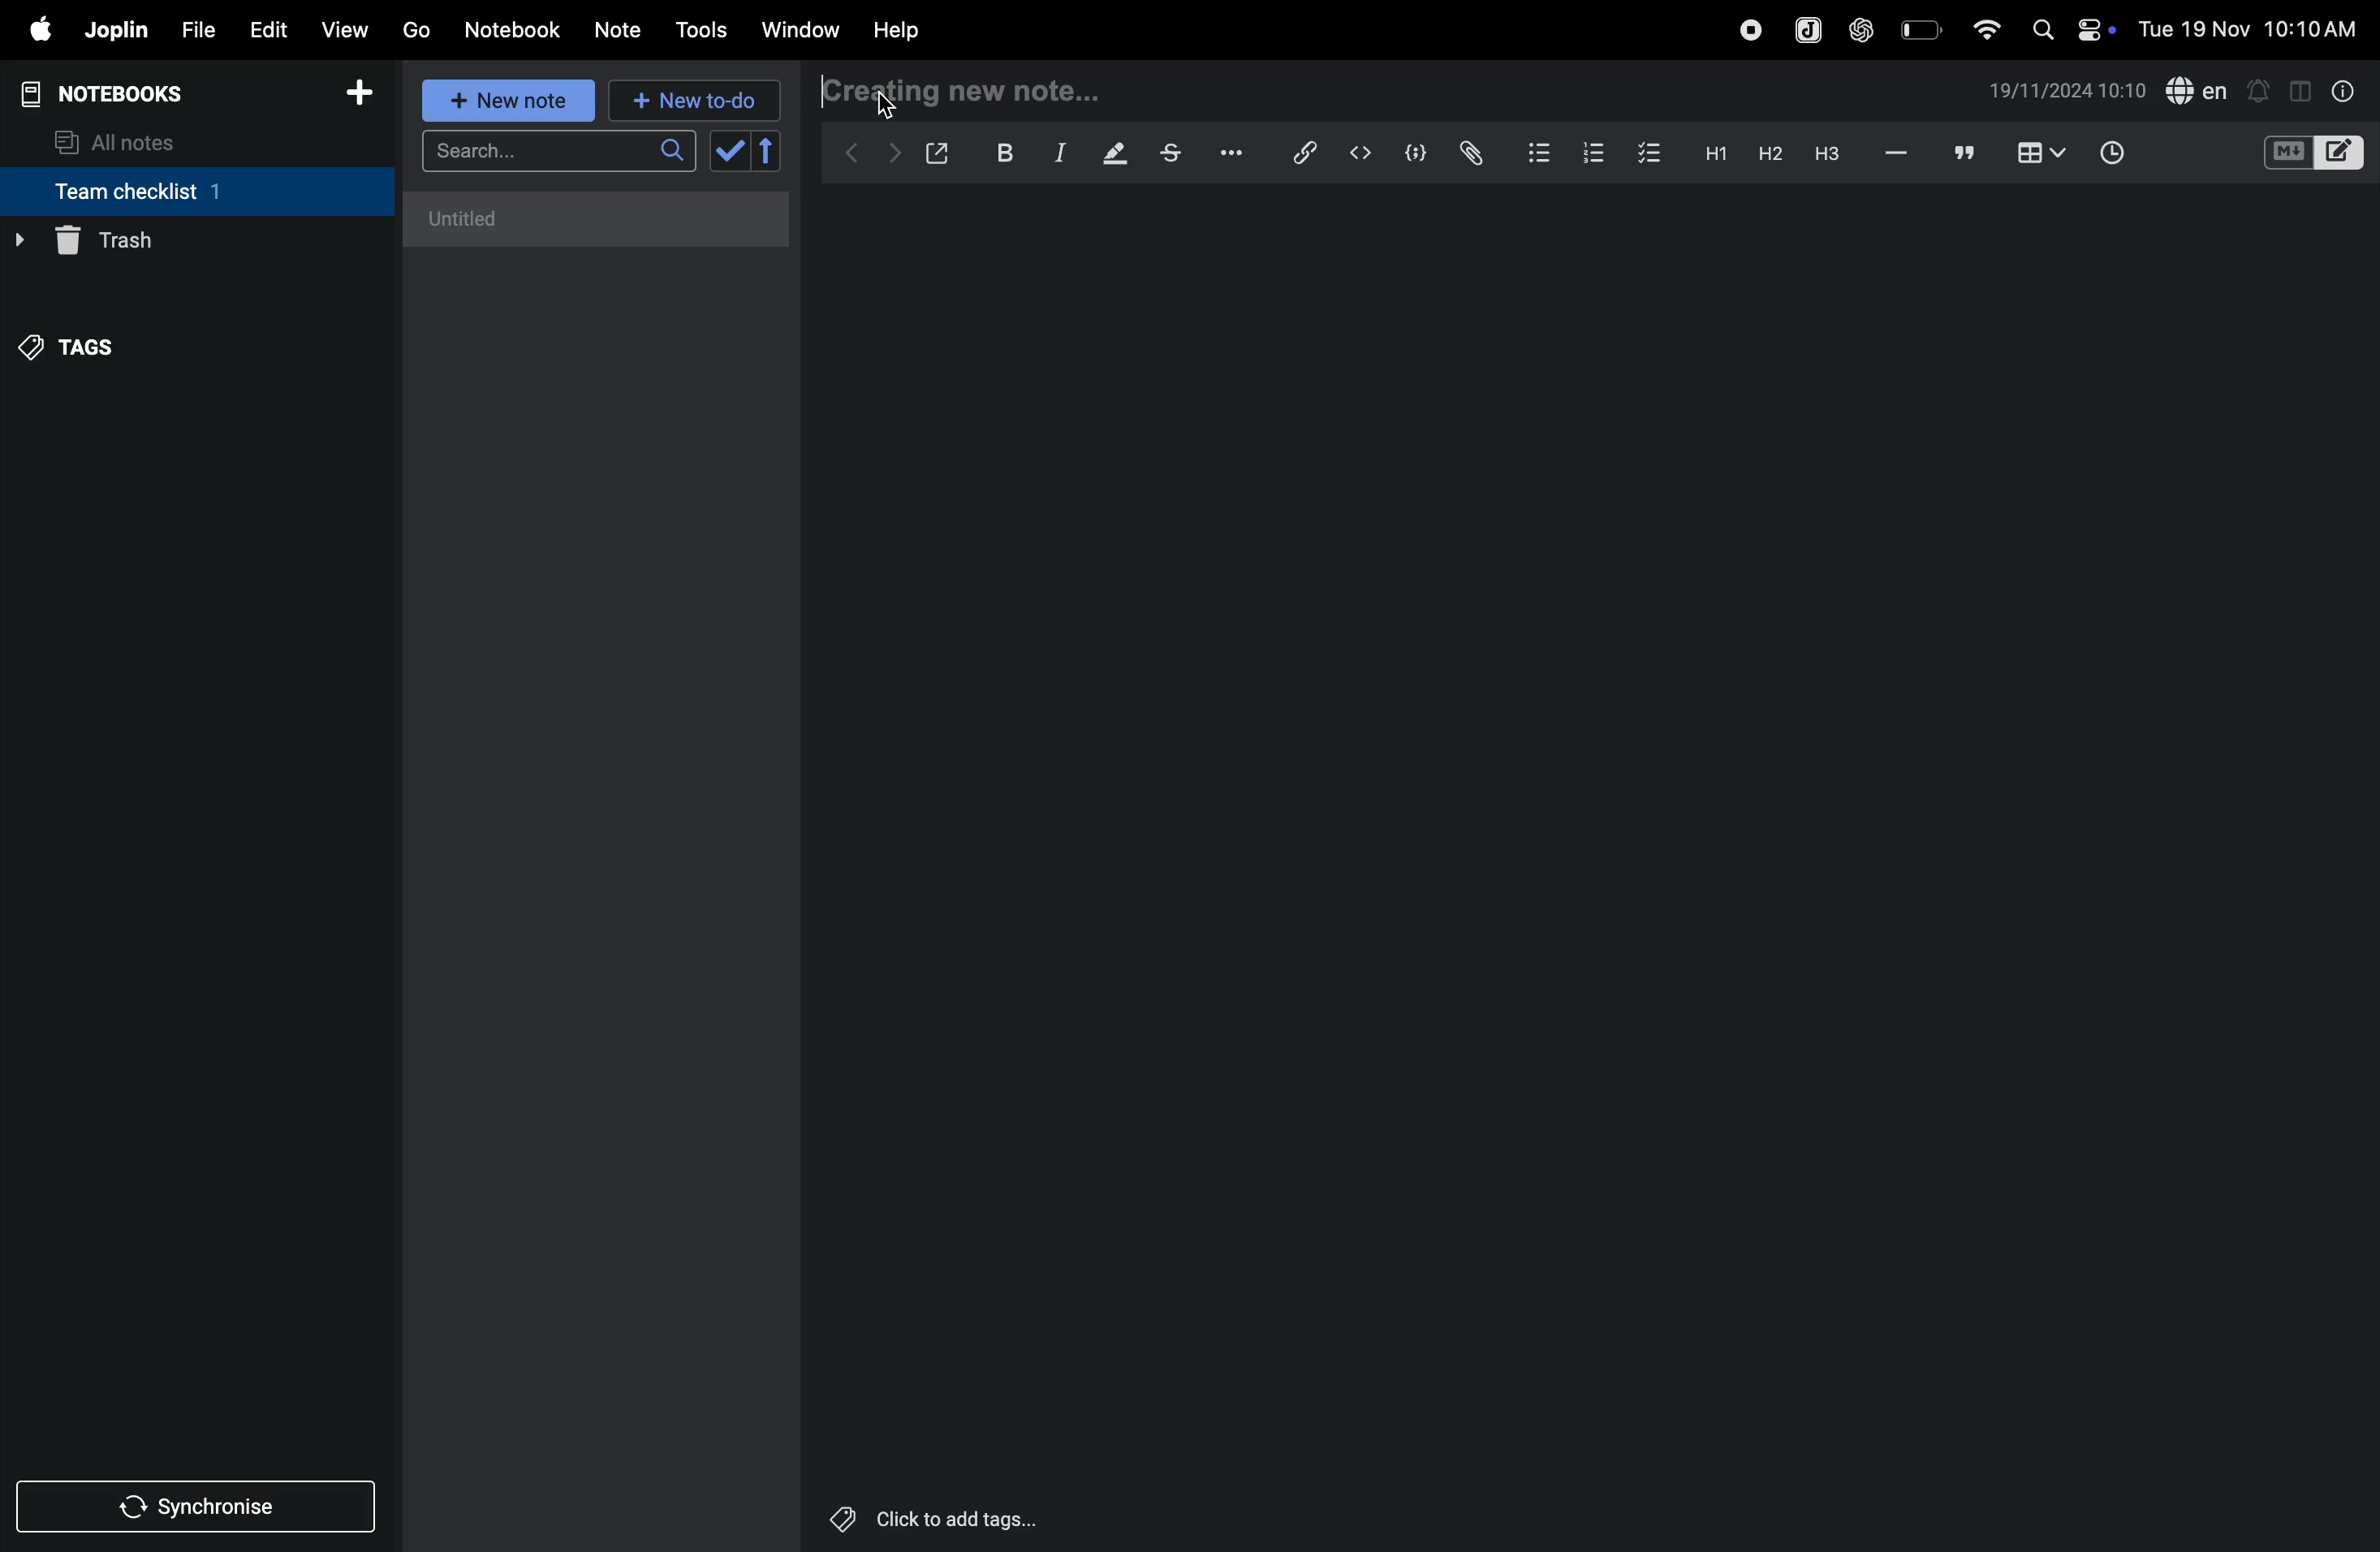  I want to click on bullet list, so click(1534, 152).